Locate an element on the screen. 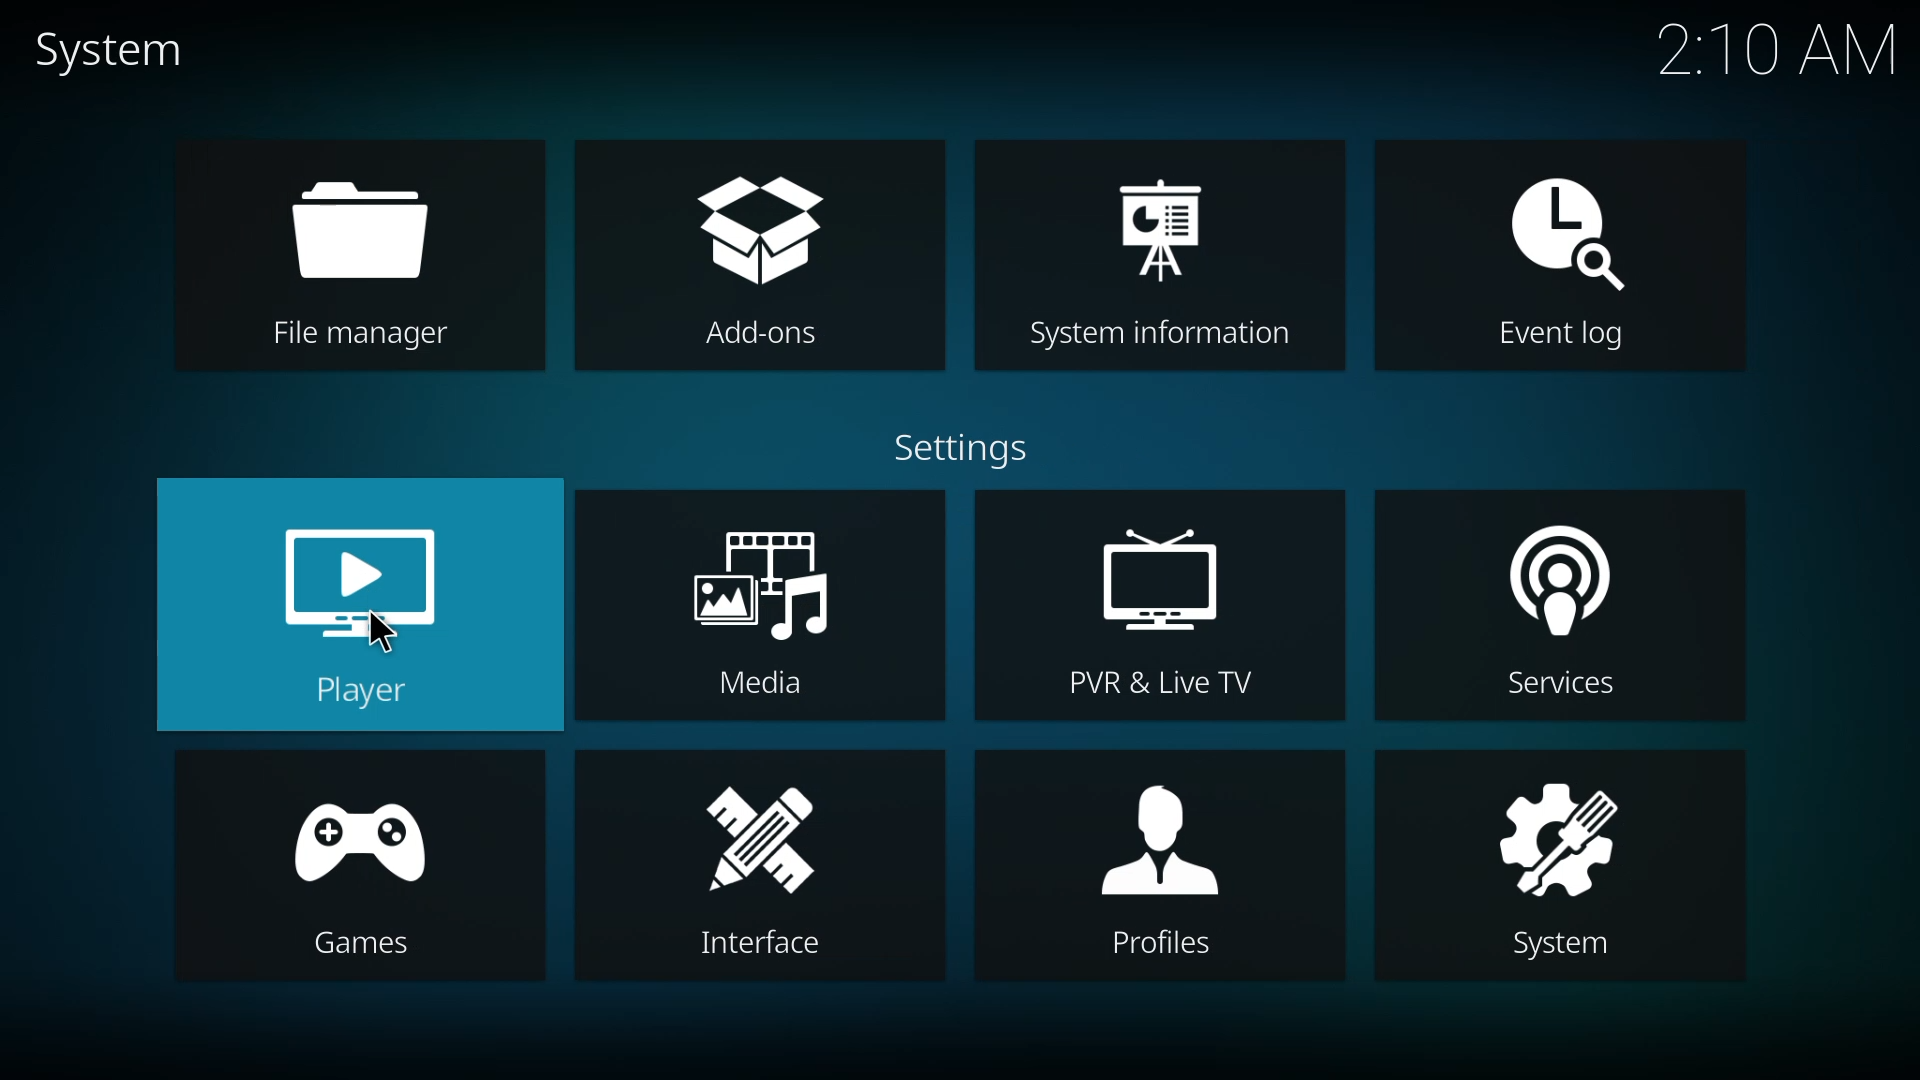 The image size is (1920, 1080). settings is located at coordinates (970, 447).